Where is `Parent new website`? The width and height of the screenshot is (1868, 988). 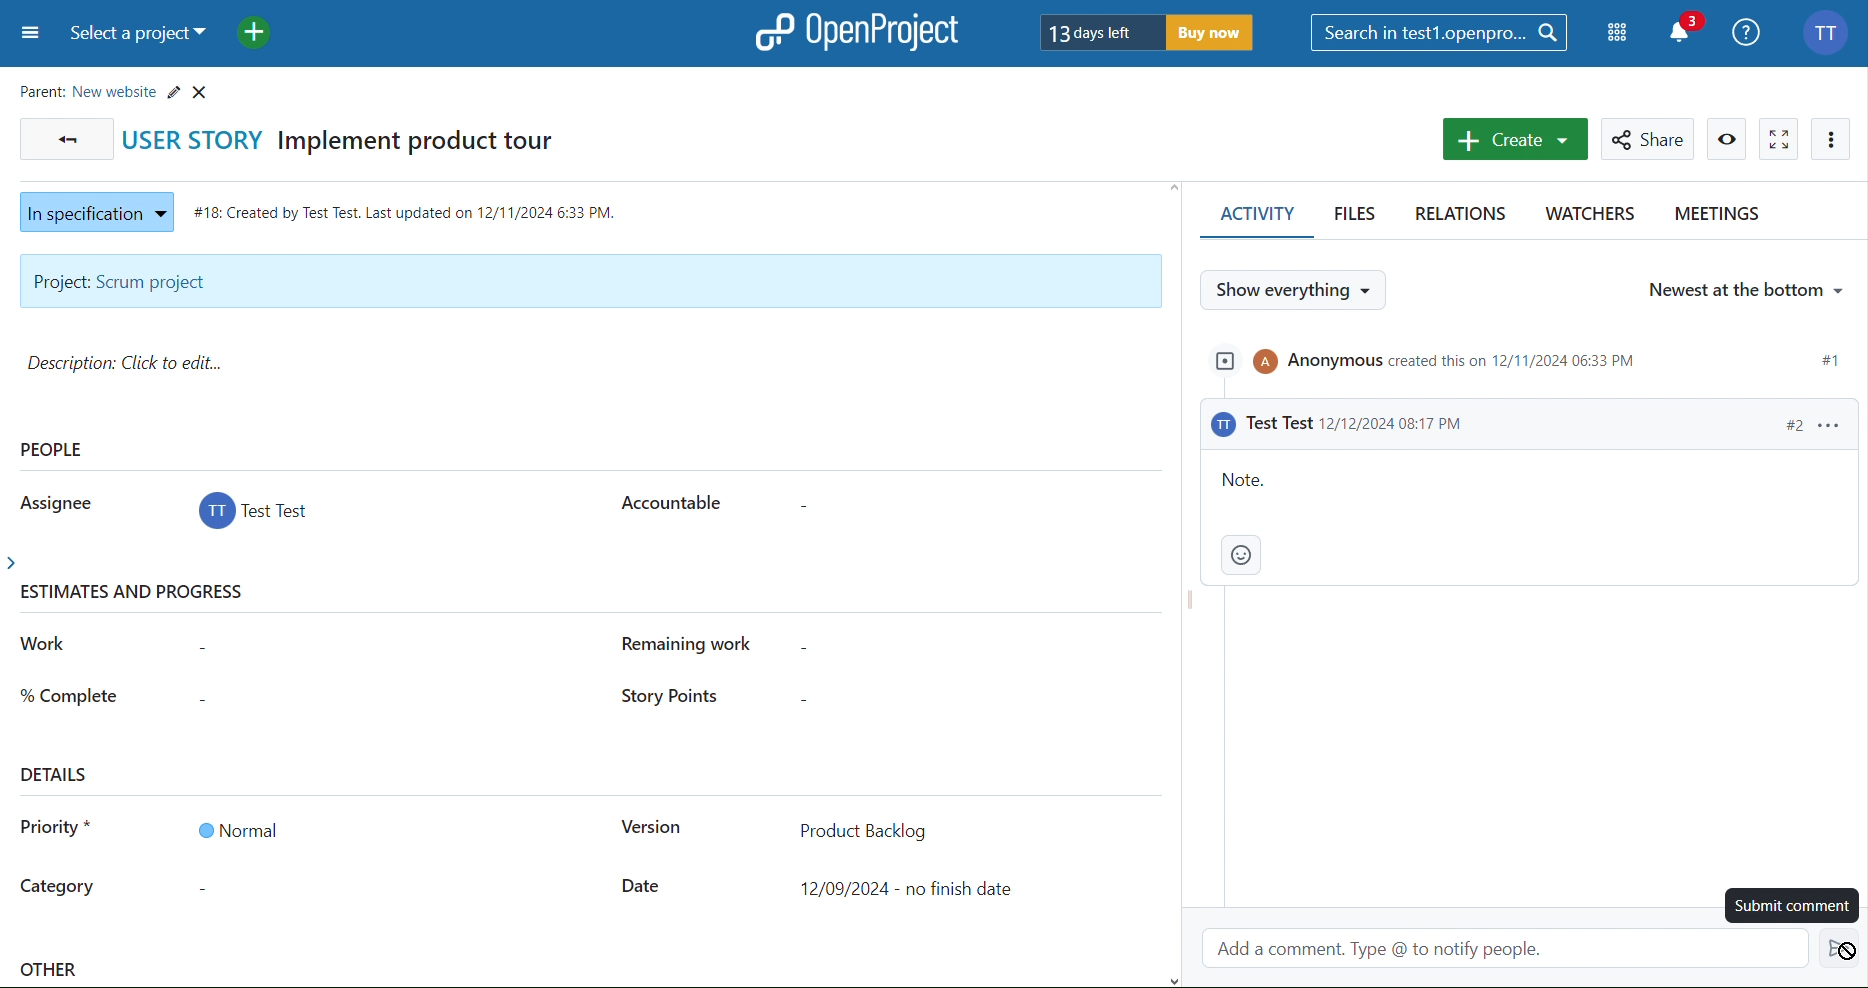 Parent new website is located at coordinates (119, 88).